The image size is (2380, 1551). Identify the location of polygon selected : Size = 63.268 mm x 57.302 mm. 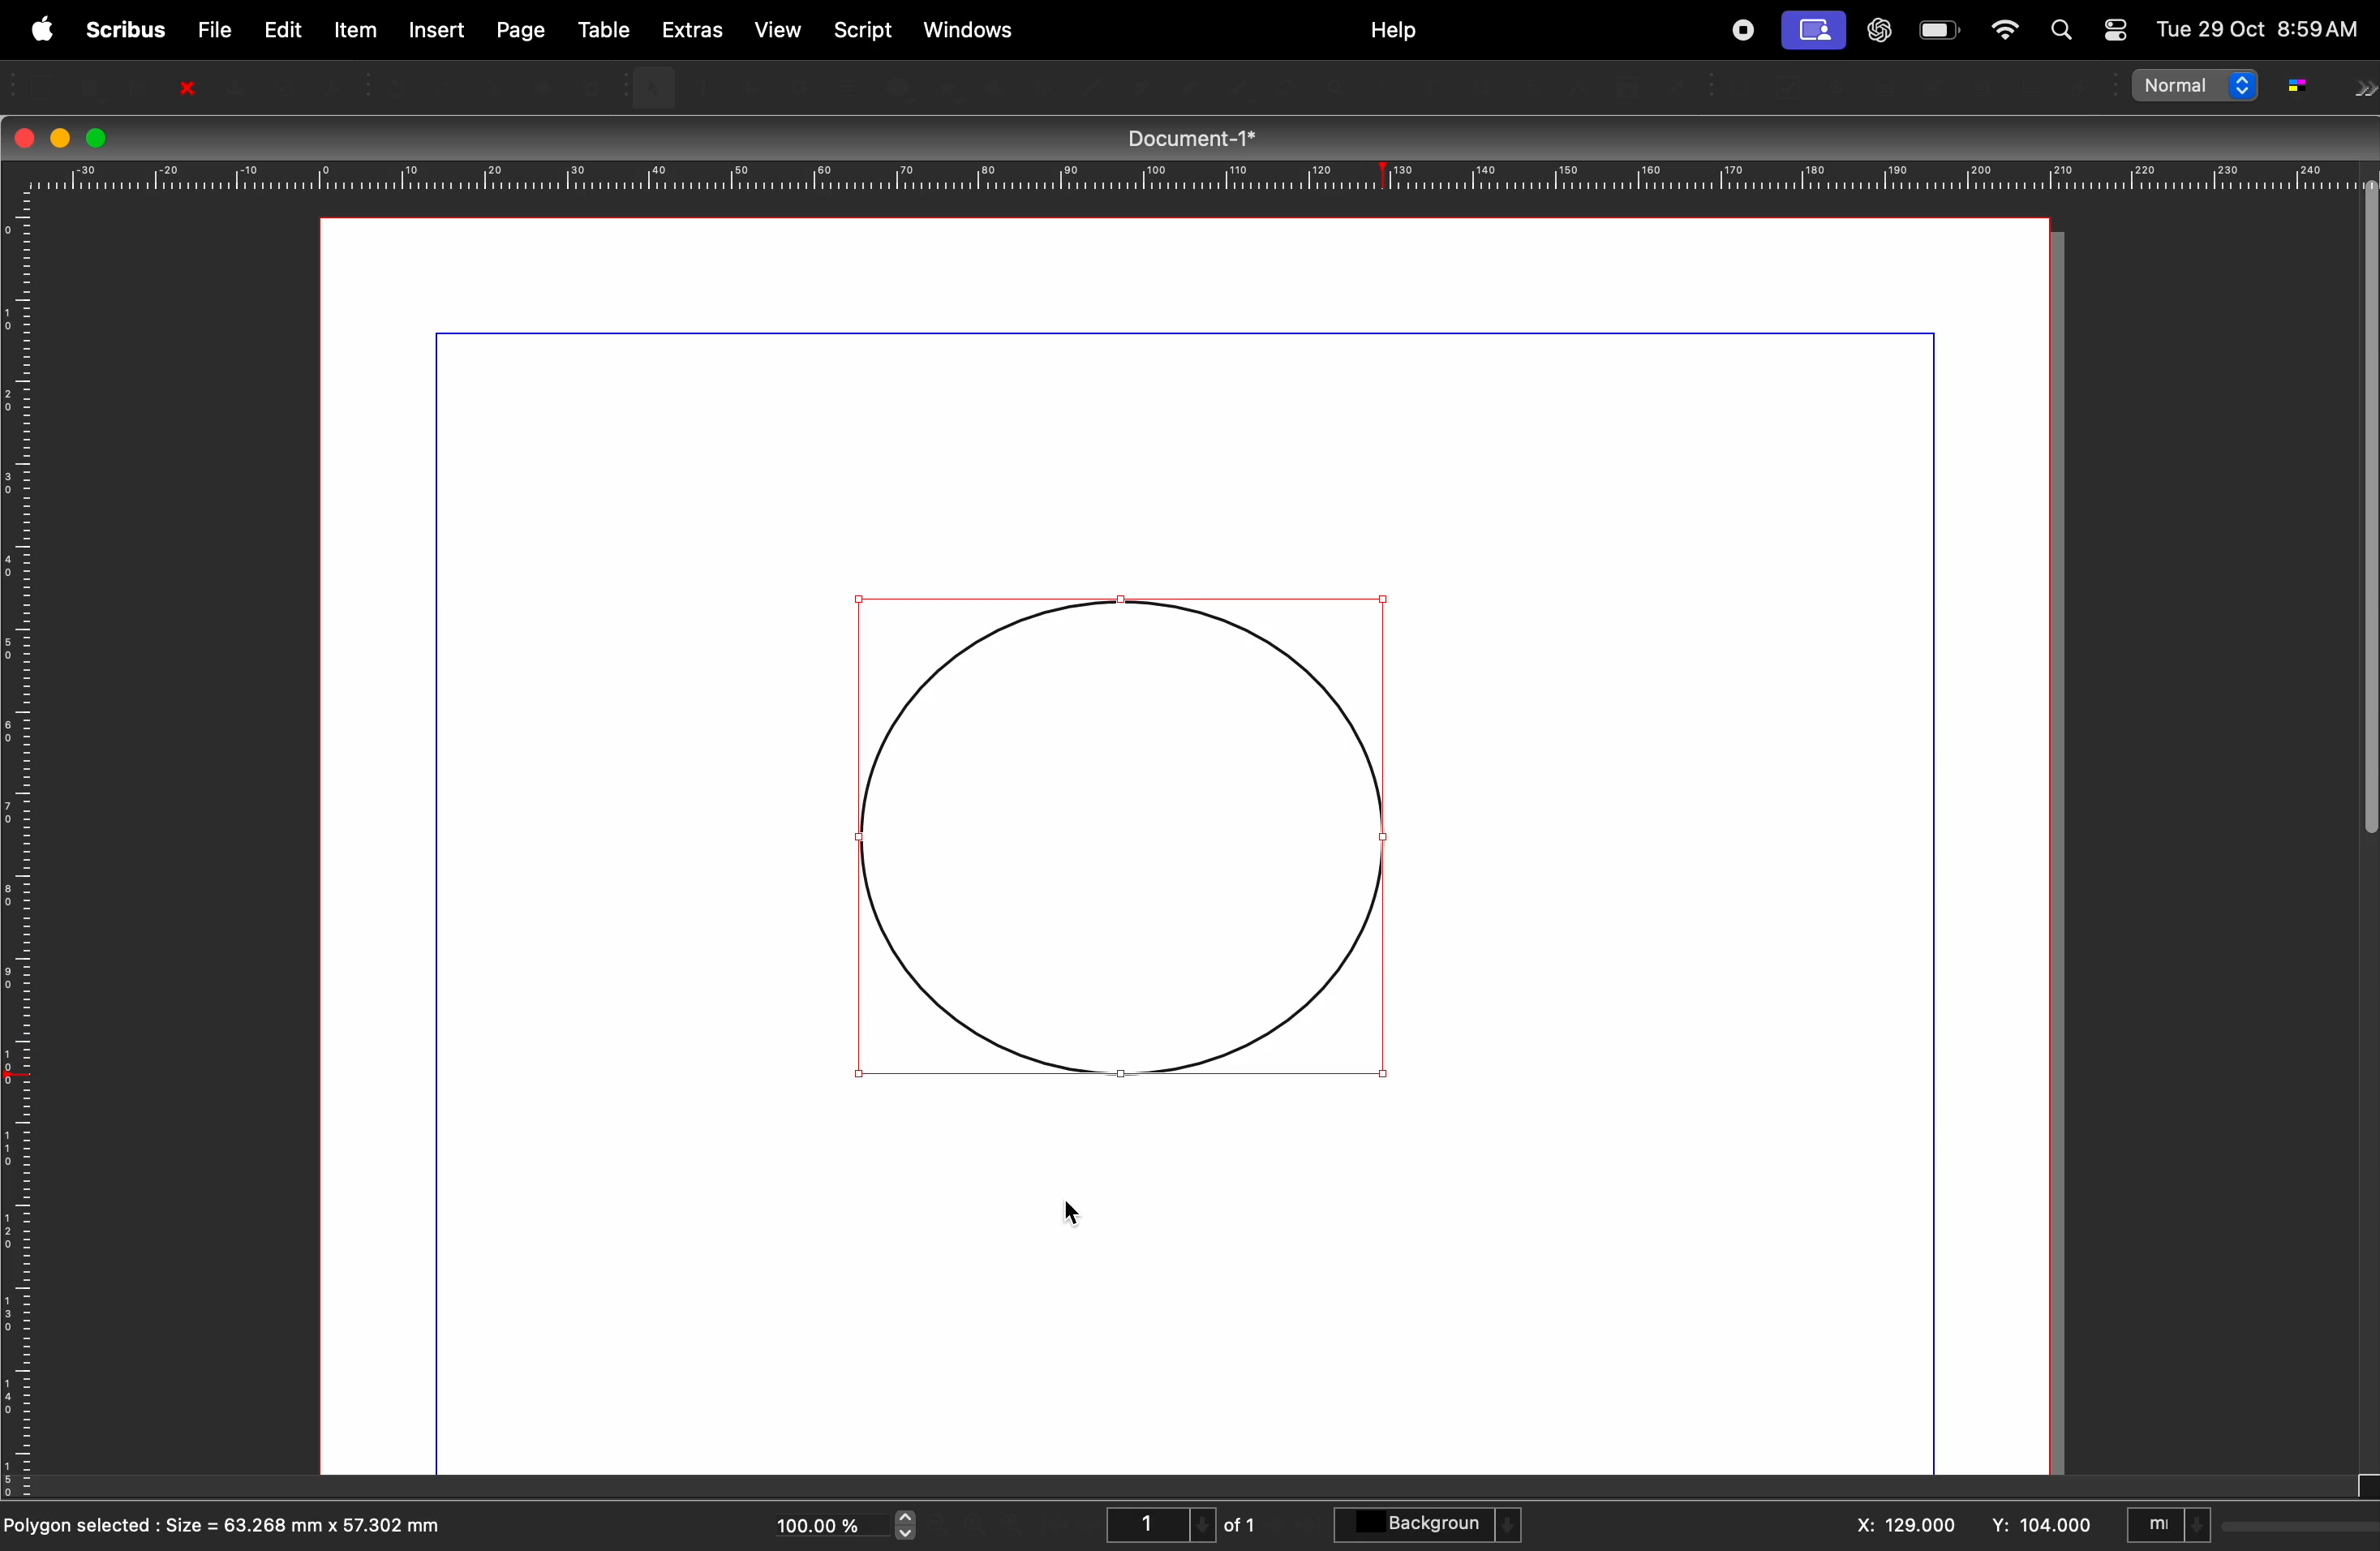
(245, 1528).